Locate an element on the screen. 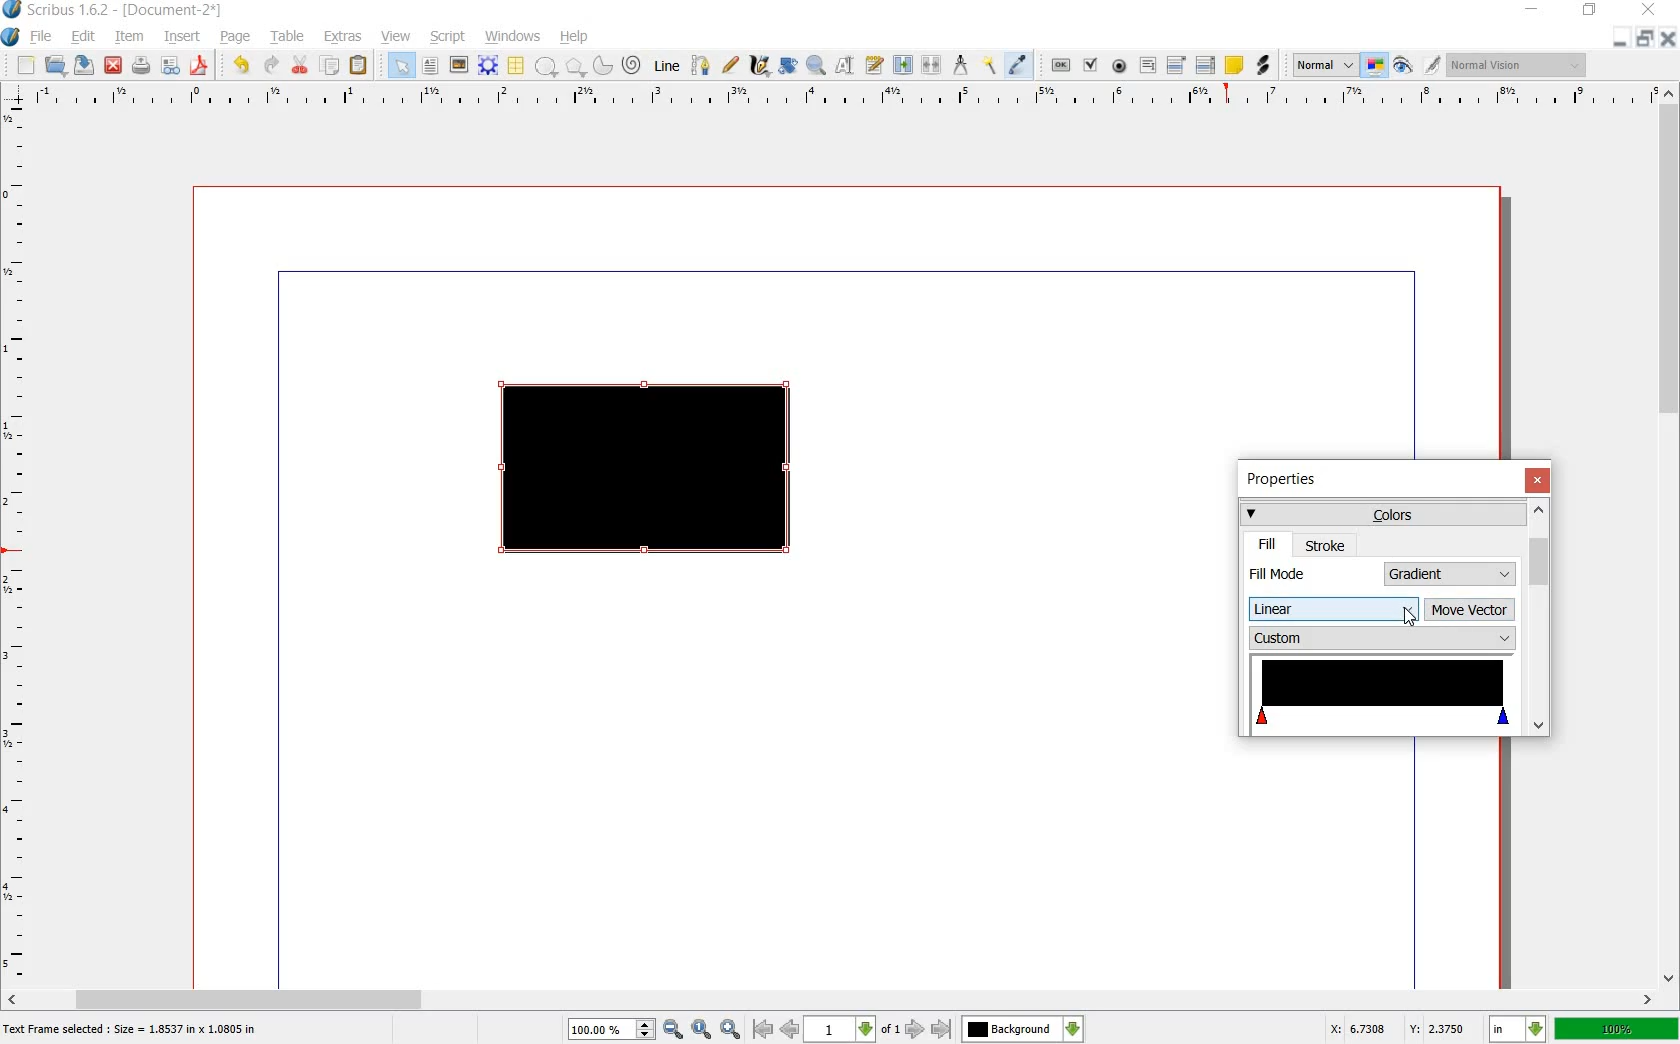 The width and height of the screenshot is (1680, 1044). pdf text field is located at coordinates (1147, 65).